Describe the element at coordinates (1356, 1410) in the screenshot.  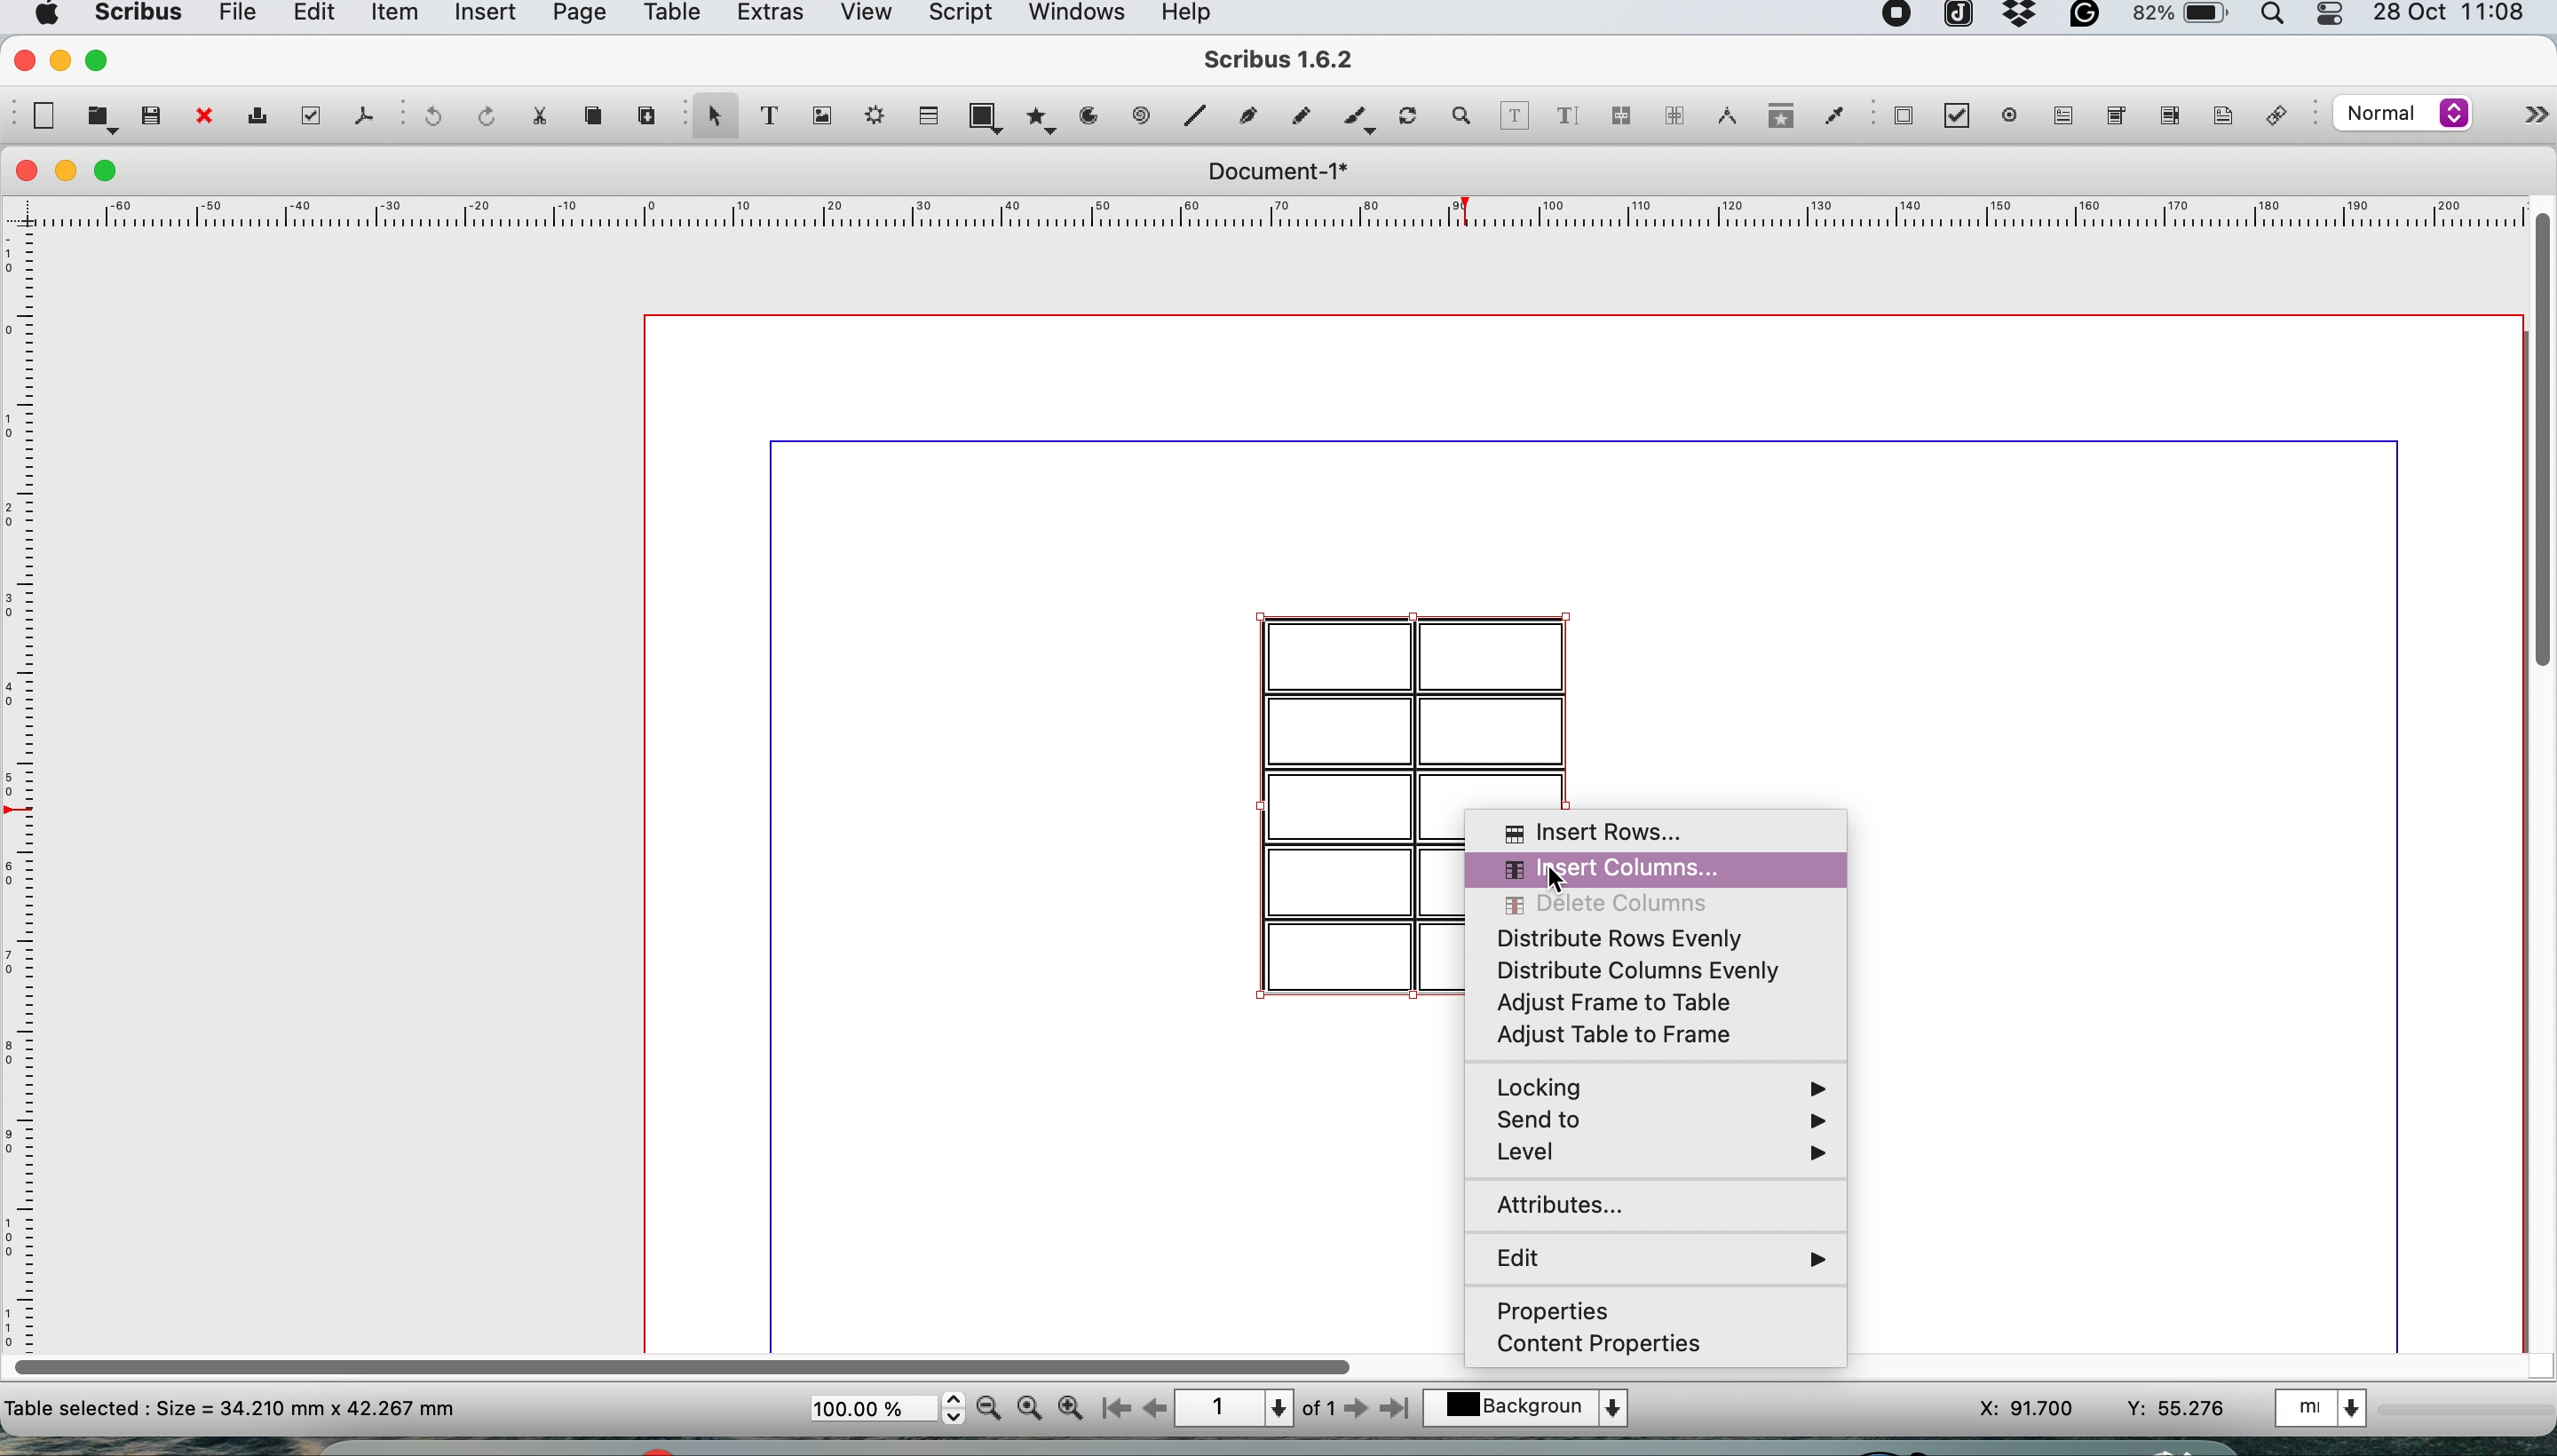
I see `go to next page` at that location.